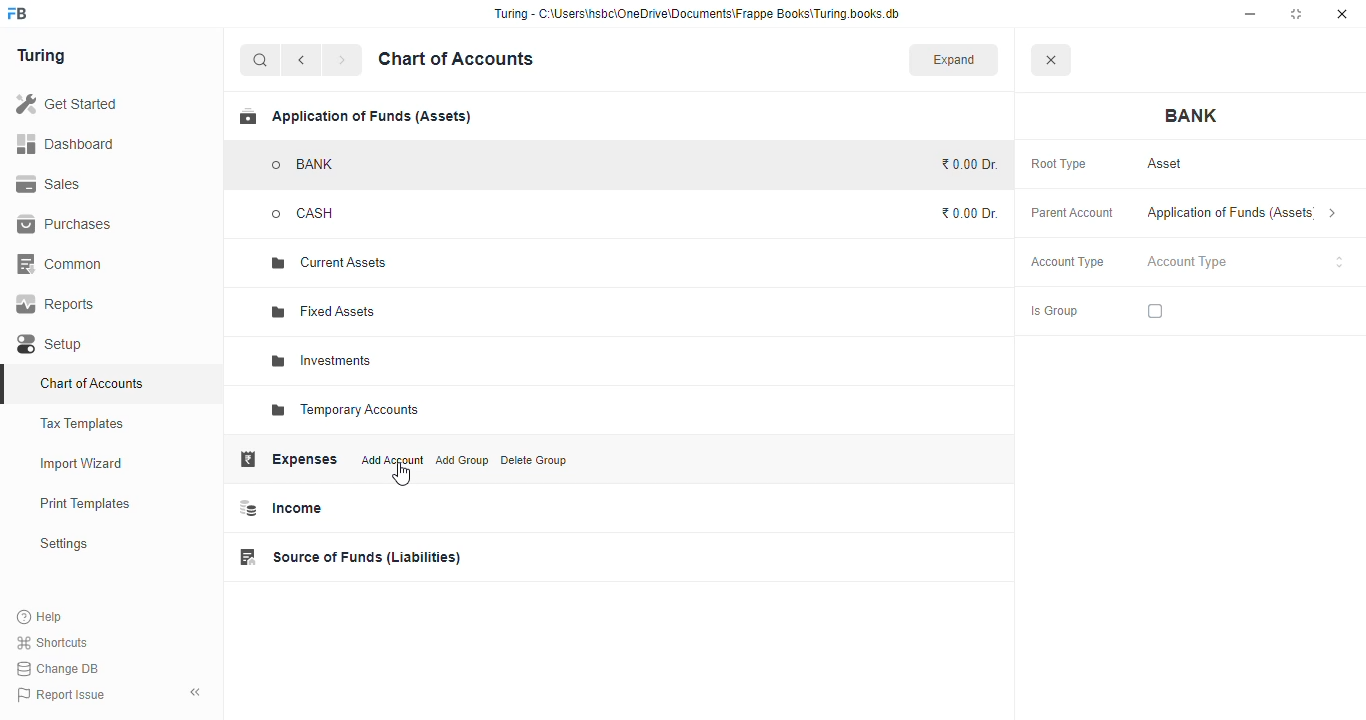 Image resolution: width=1366 pixels, height=720 pixels. What do you see at coordinates (40, 56) in the screenshot?
I see `turing` at bounding box center [40, 56].